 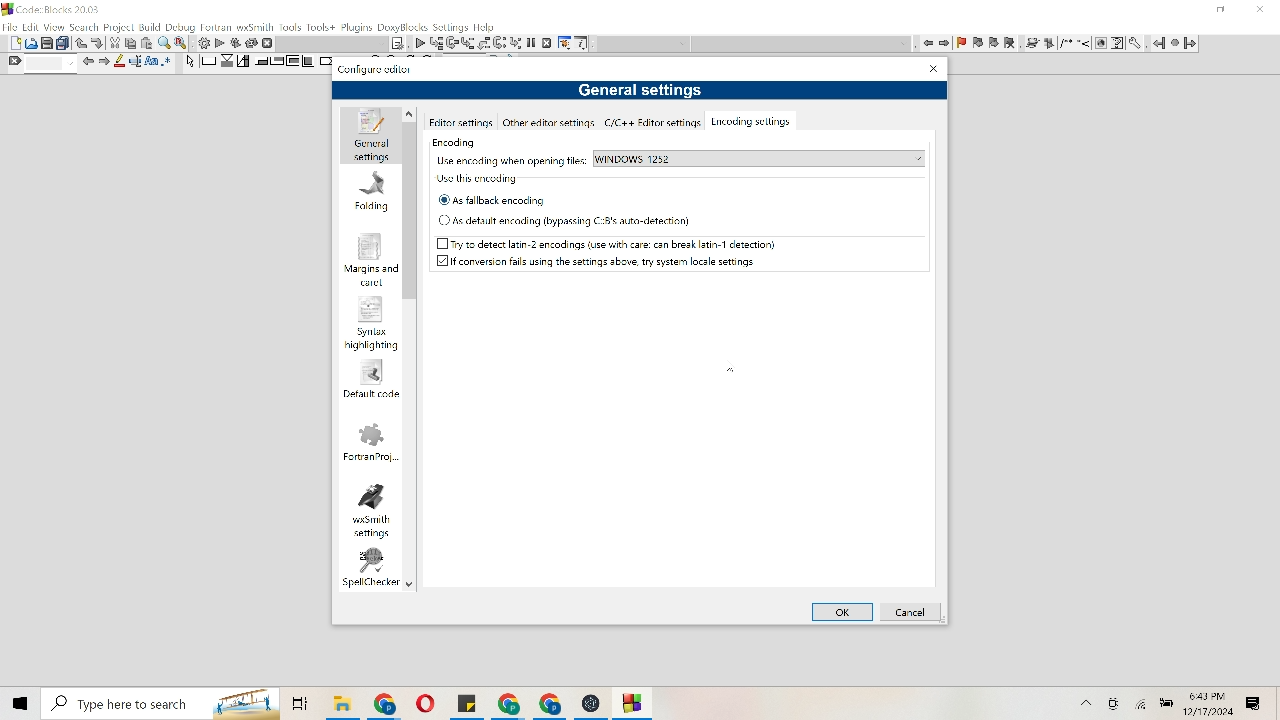 I want to click on File, so click(x=10, y=25).